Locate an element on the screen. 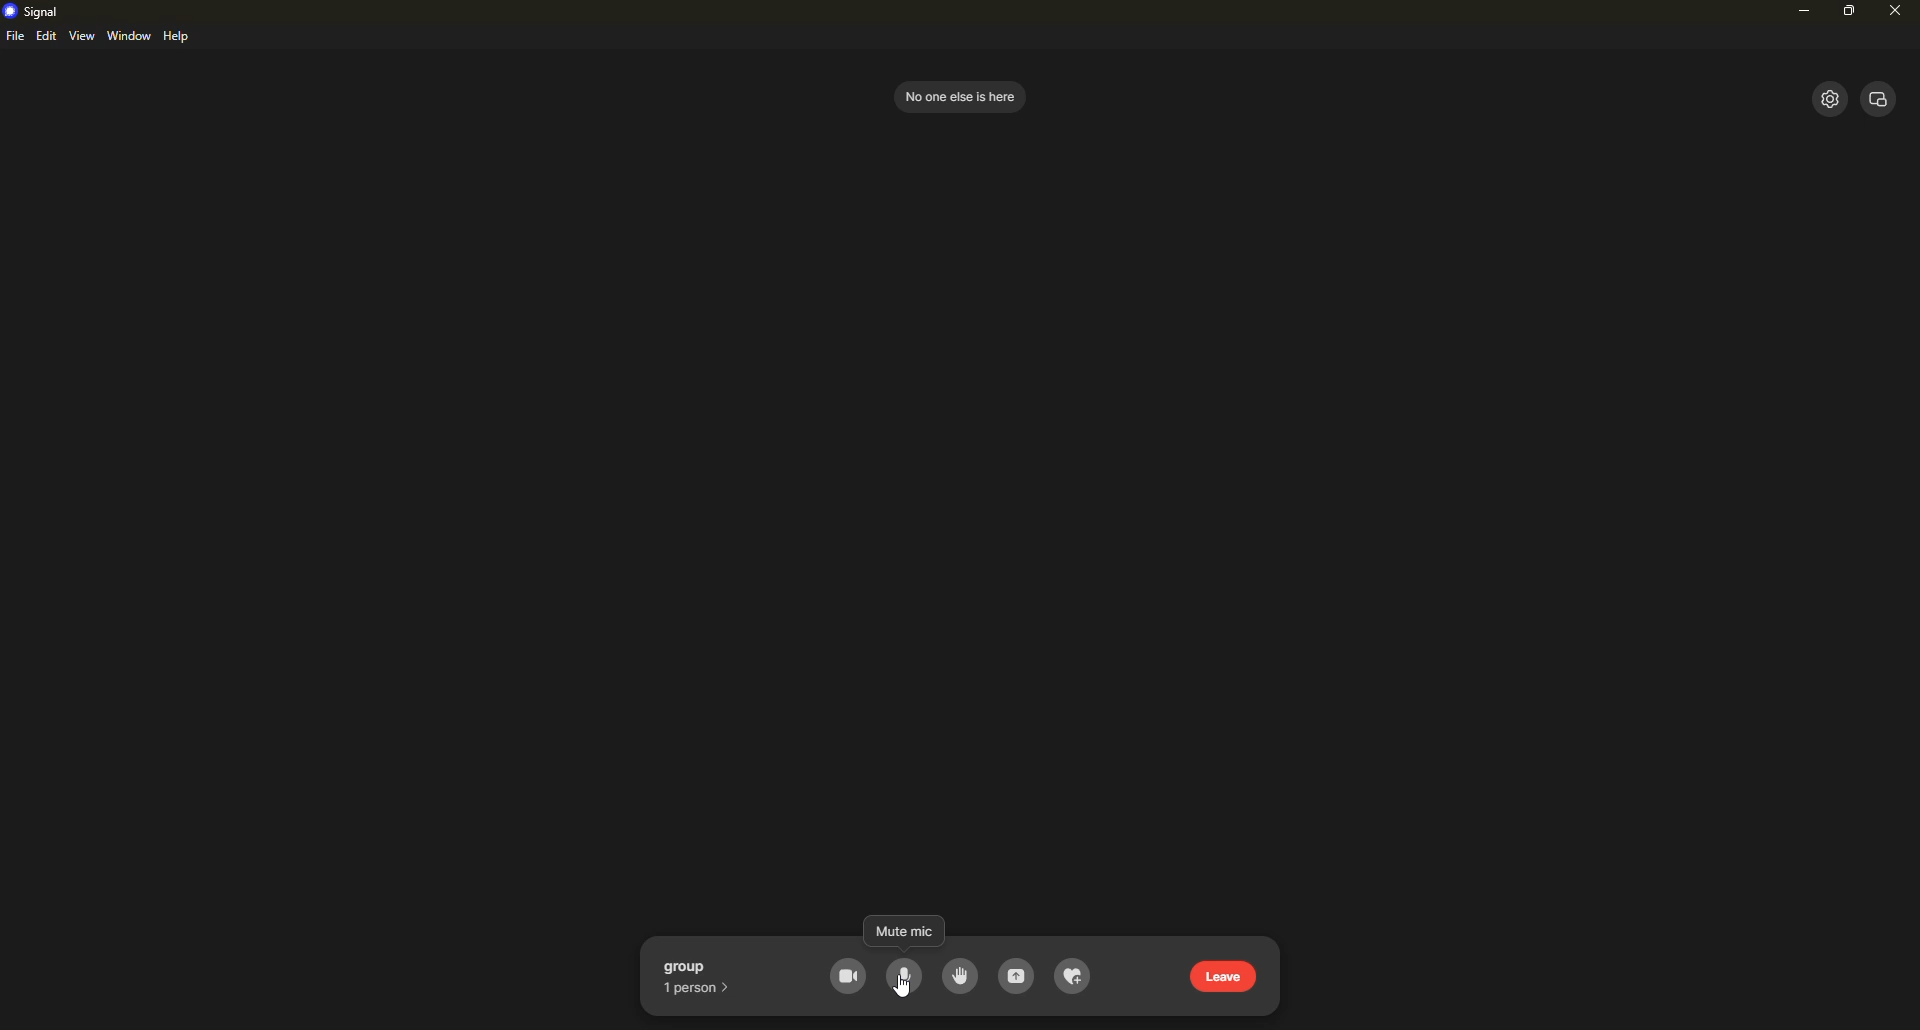  mute mic is located at coordinates (906, 976).